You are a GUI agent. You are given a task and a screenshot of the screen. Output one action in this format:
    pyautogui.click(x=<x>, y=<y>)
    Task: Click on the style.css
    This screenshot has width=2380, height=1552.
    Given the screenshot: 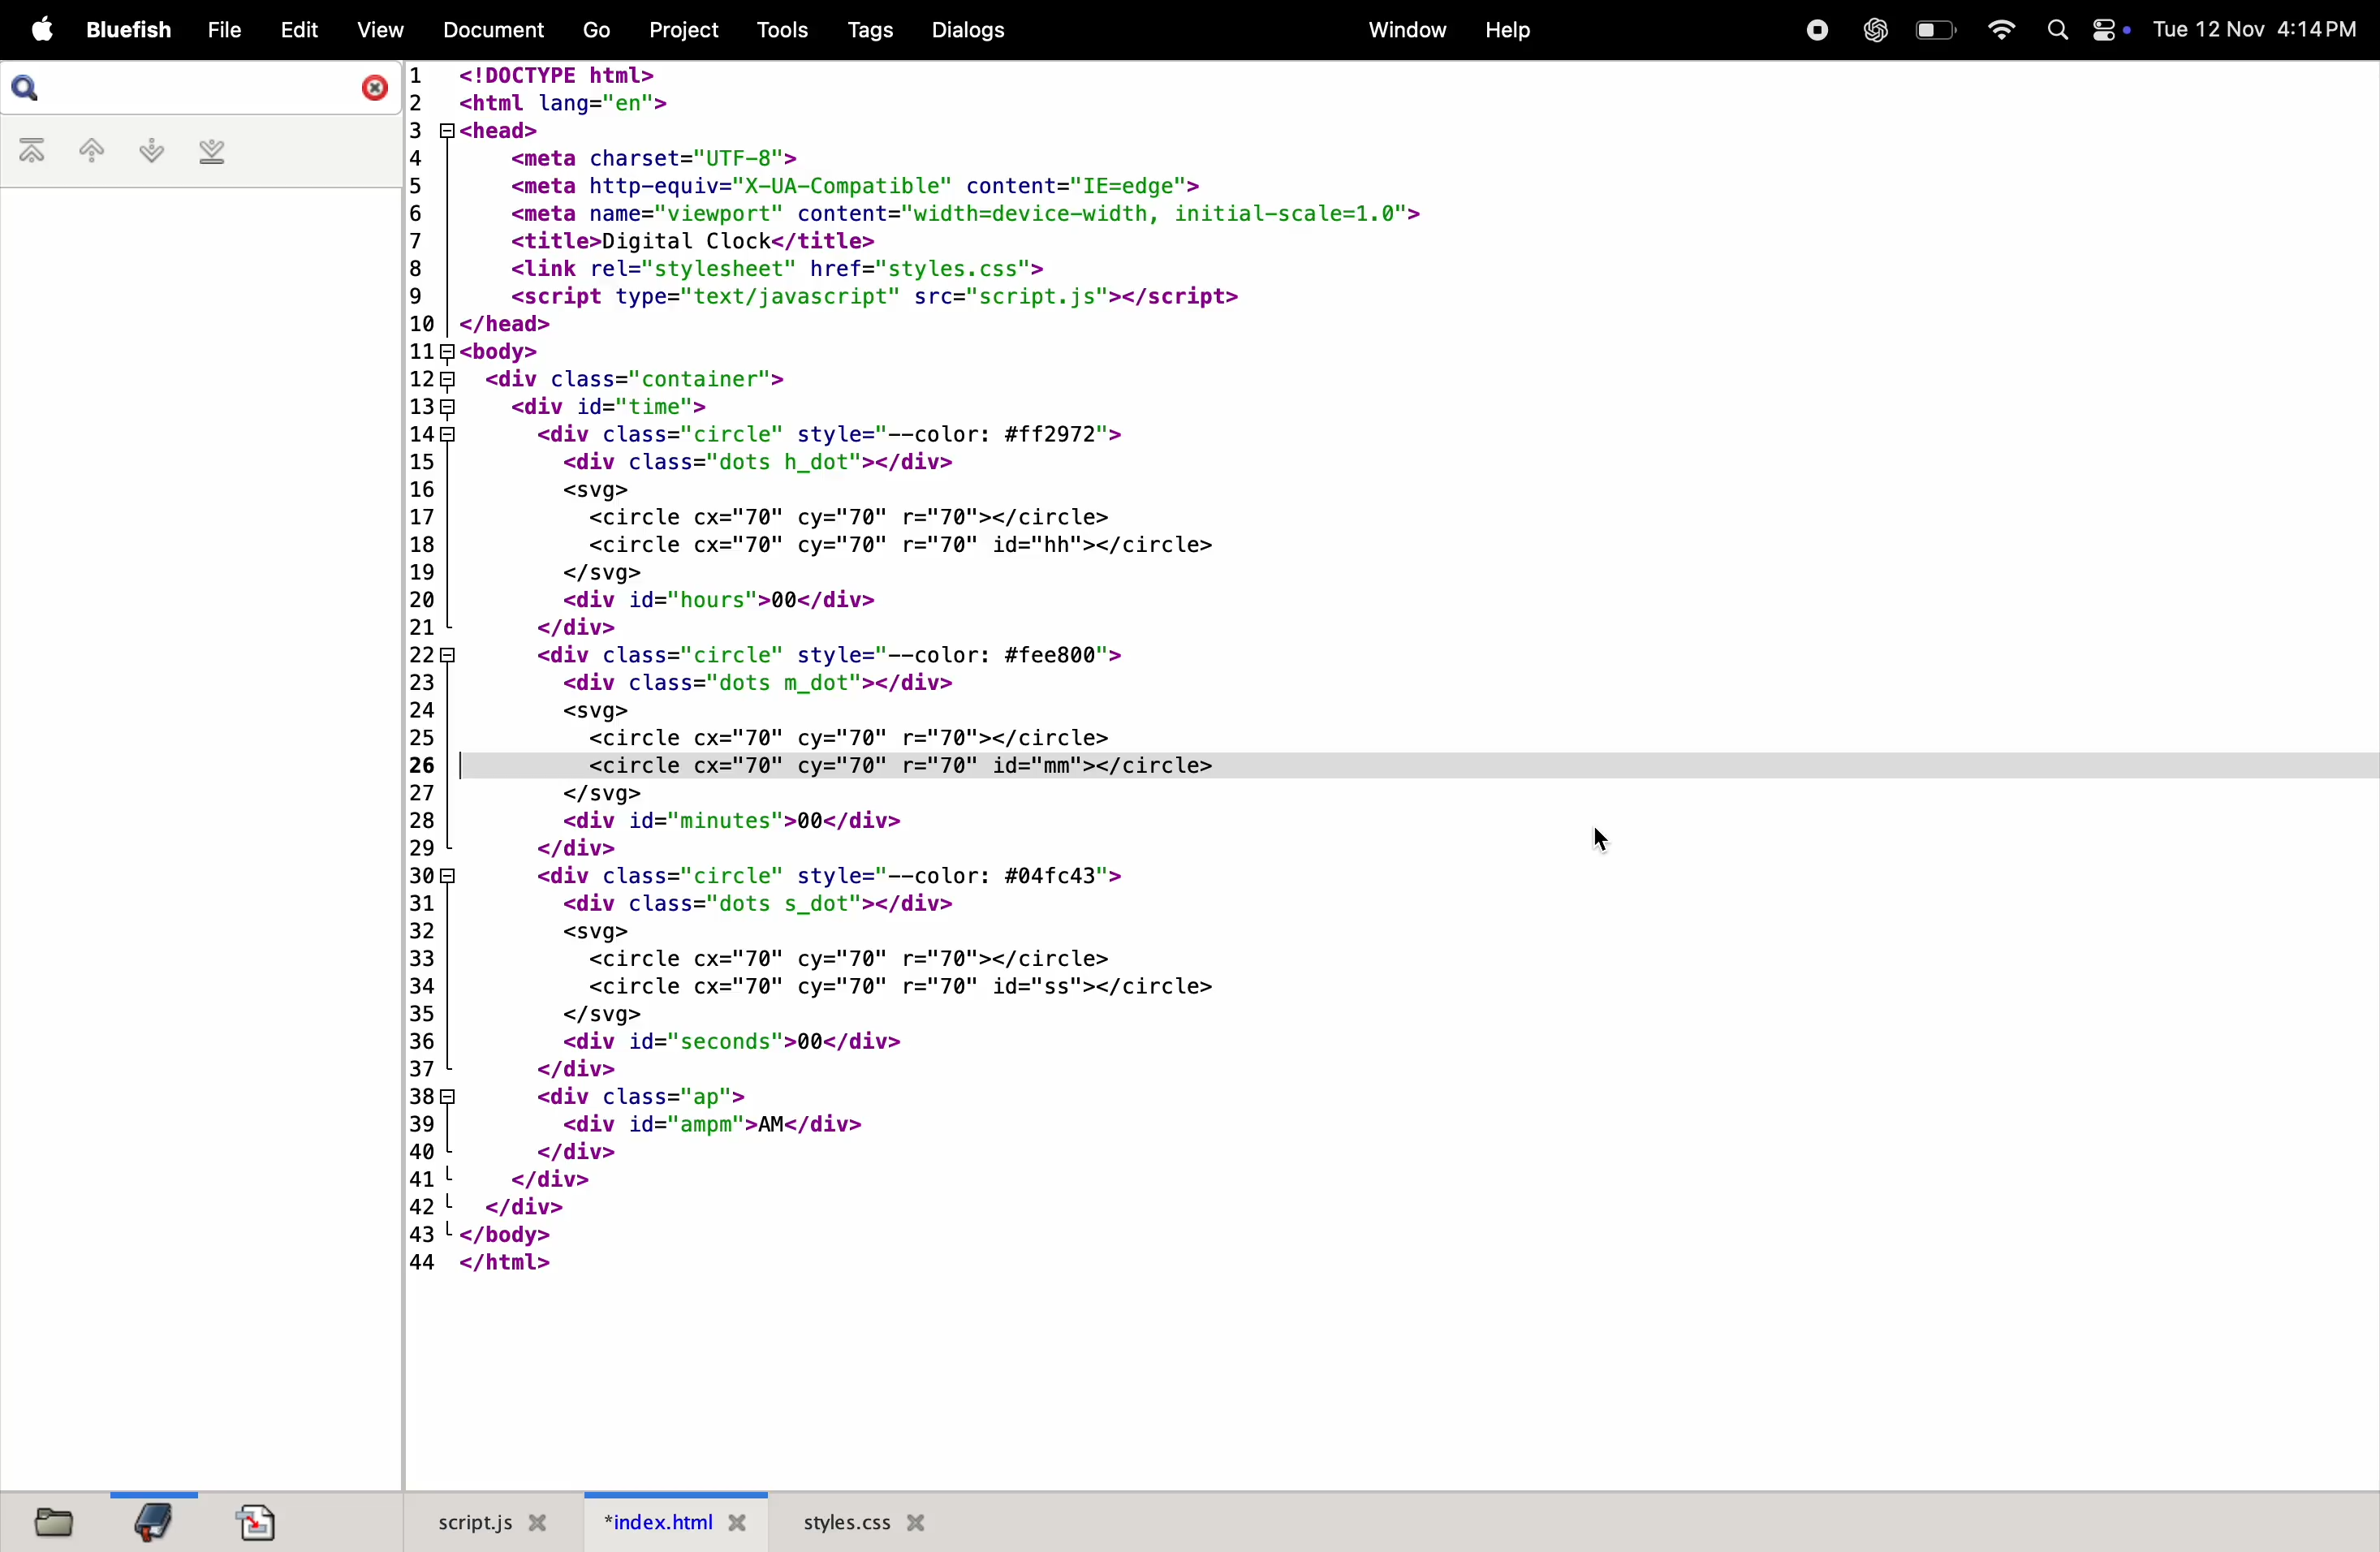 What is the action you would take?
    pyautogui.click(x=889, y=1519)
    